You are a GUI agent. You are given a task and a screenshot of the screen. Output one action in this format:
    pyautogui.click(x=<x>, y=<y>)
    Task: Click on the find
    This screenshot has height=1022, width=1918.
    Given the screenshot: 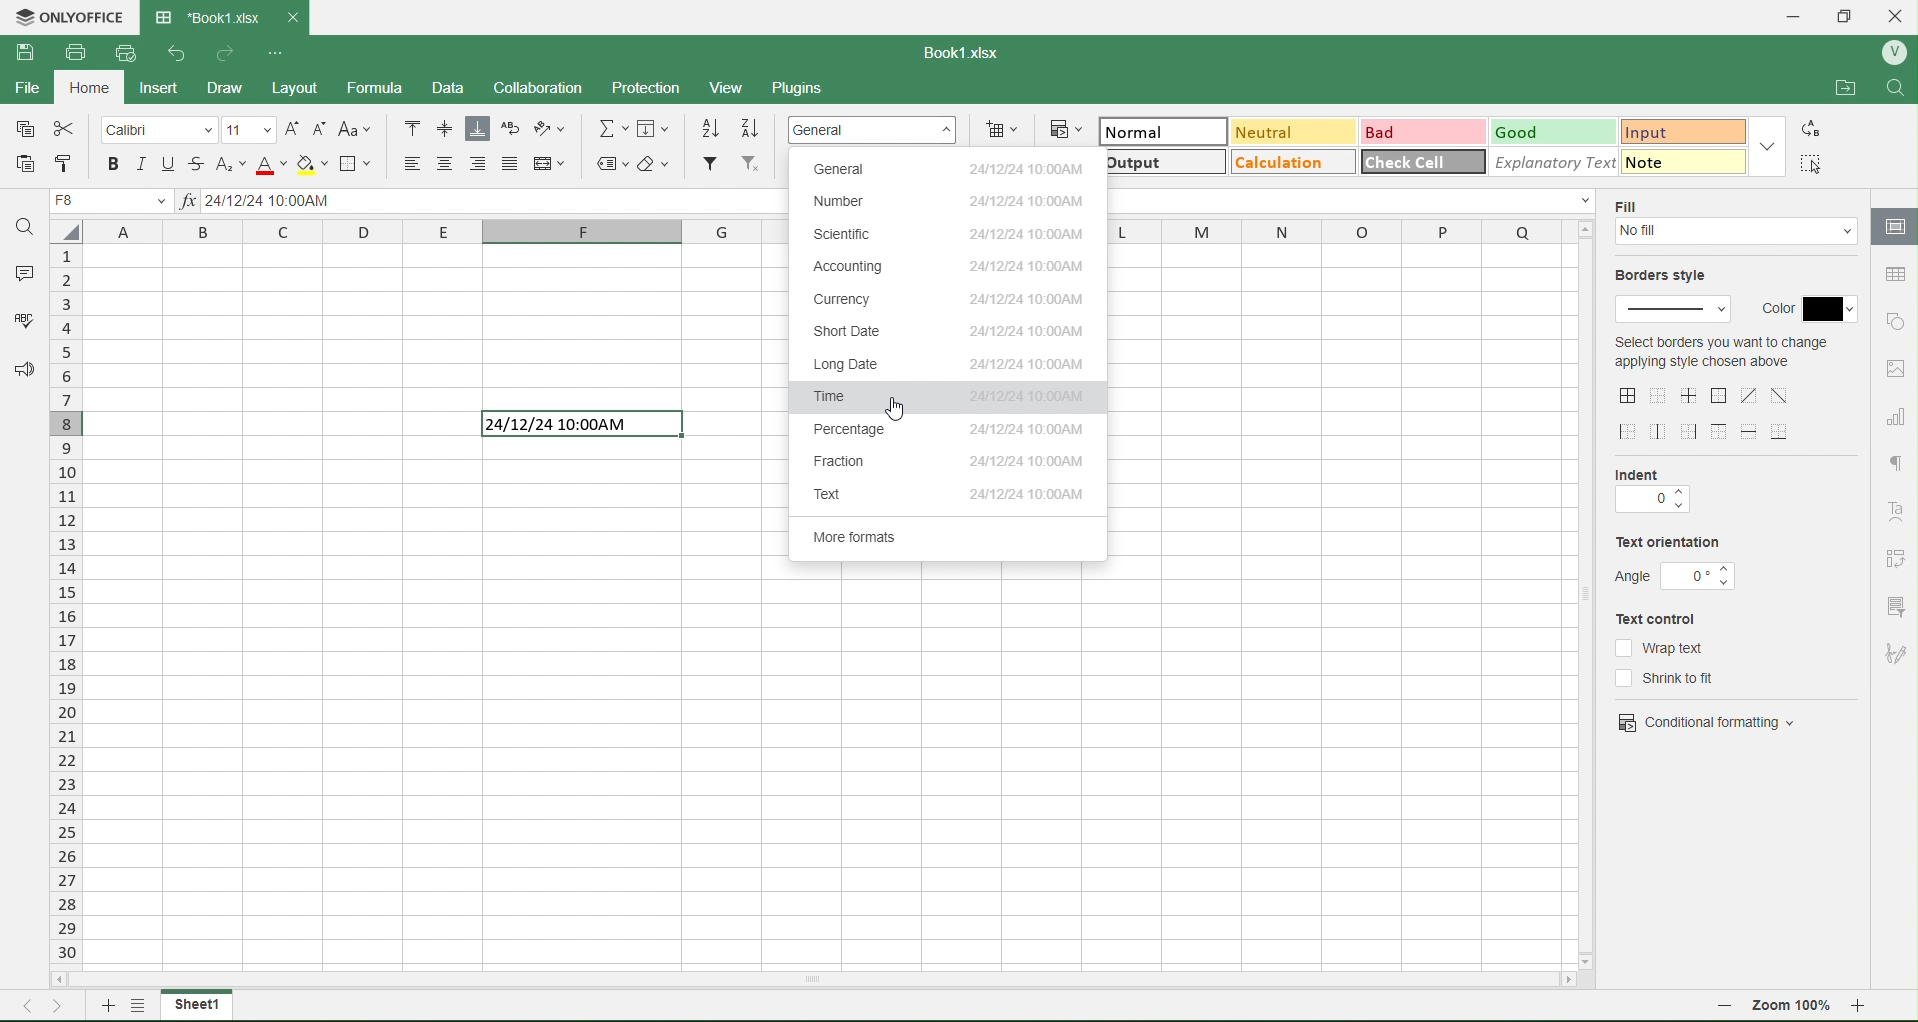 What is the action you would take?
    pyautogui.click(x=1901, y=87)
    